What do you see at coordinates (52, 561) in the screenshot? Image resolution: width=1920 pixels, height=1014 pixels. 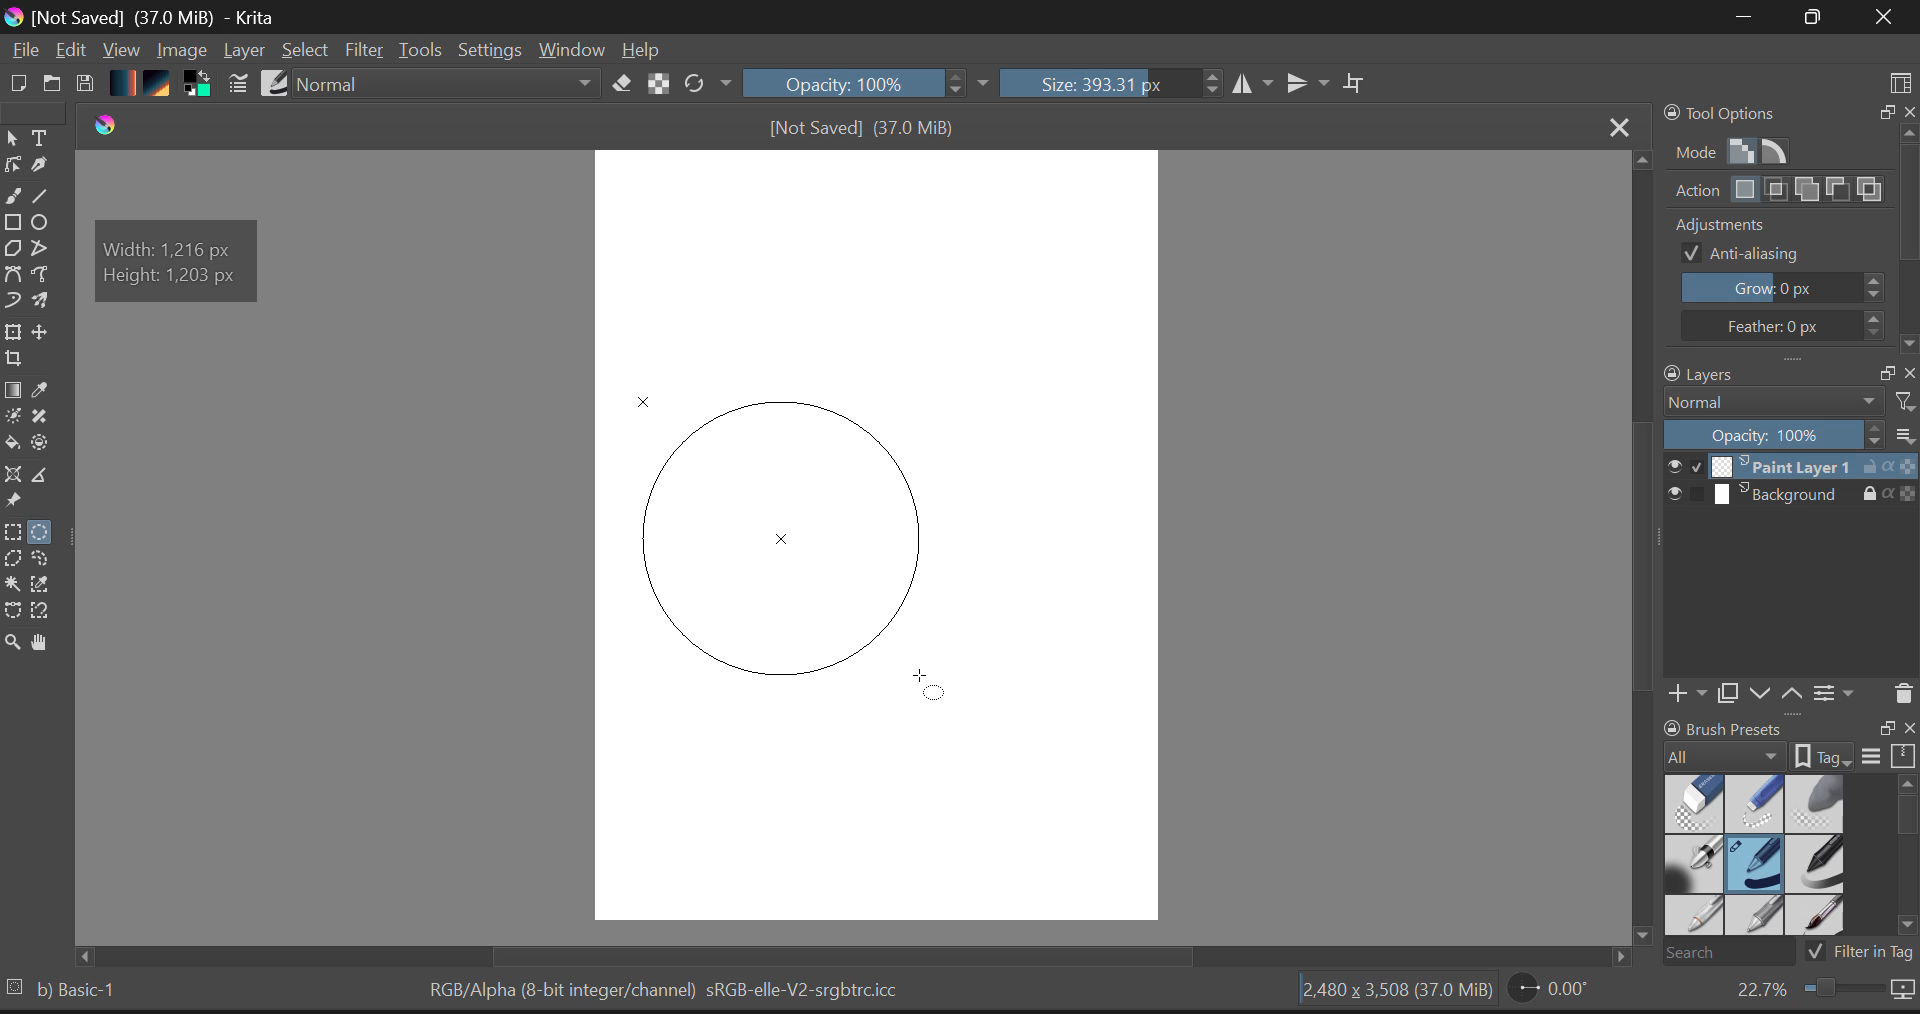 I see `Freehand Selection` at bounding box center [52, 561].